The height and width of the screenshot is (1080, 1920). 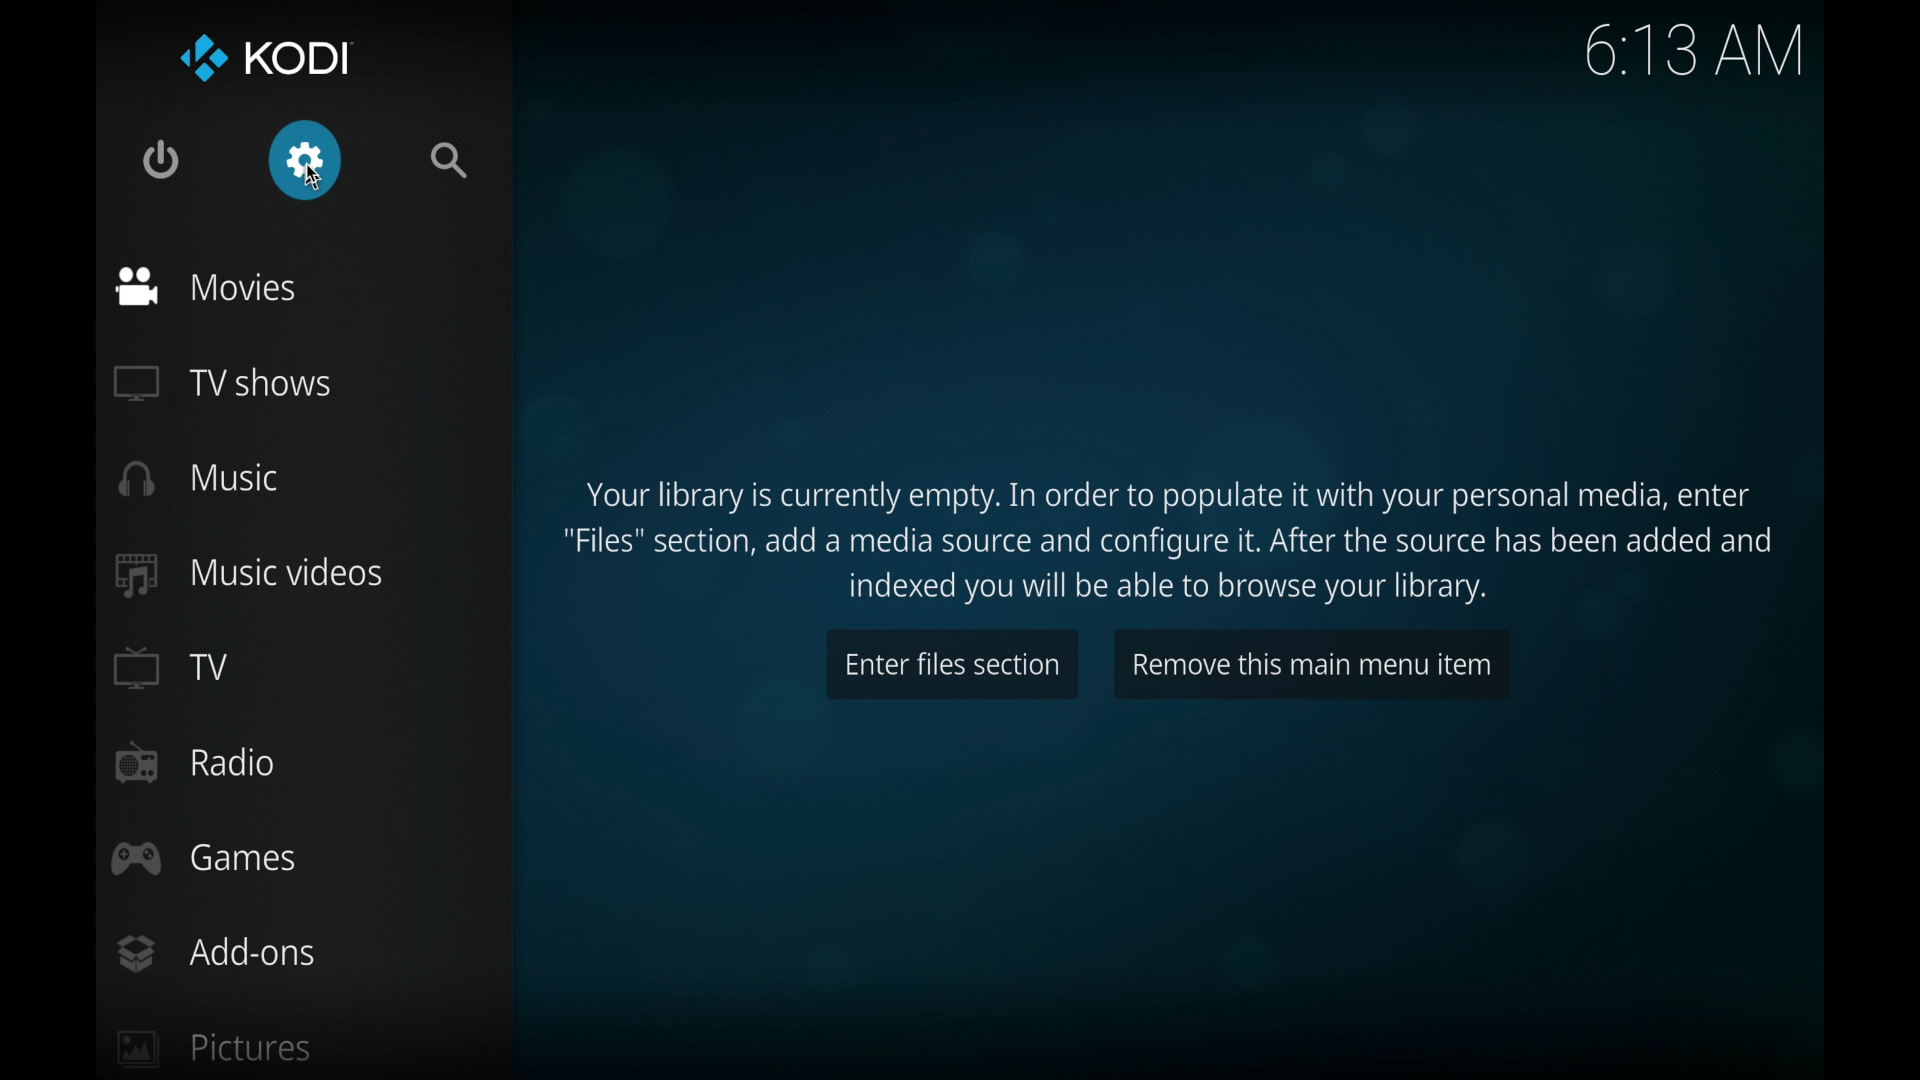 I want to click on radio, so click(x=199, y=764).